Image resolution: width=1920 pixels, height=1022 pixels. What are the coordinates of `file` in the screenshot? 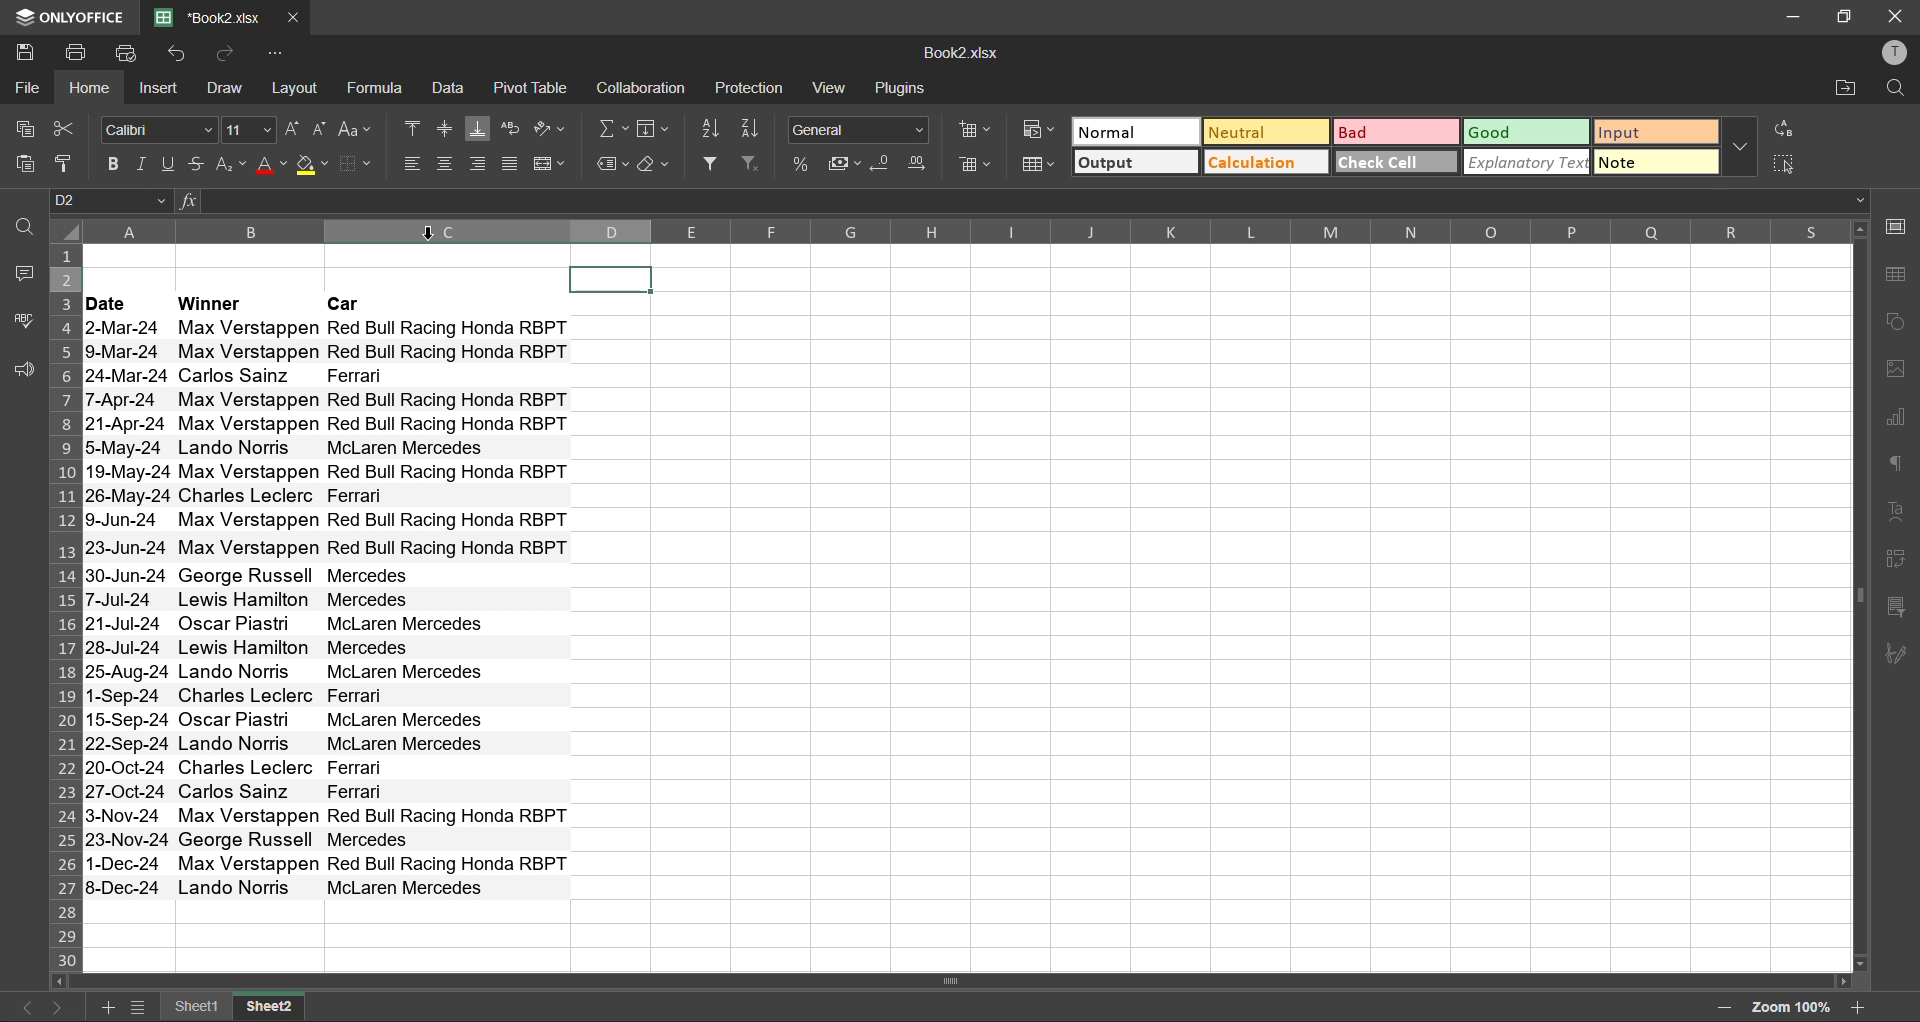 It's located at (28, 90).